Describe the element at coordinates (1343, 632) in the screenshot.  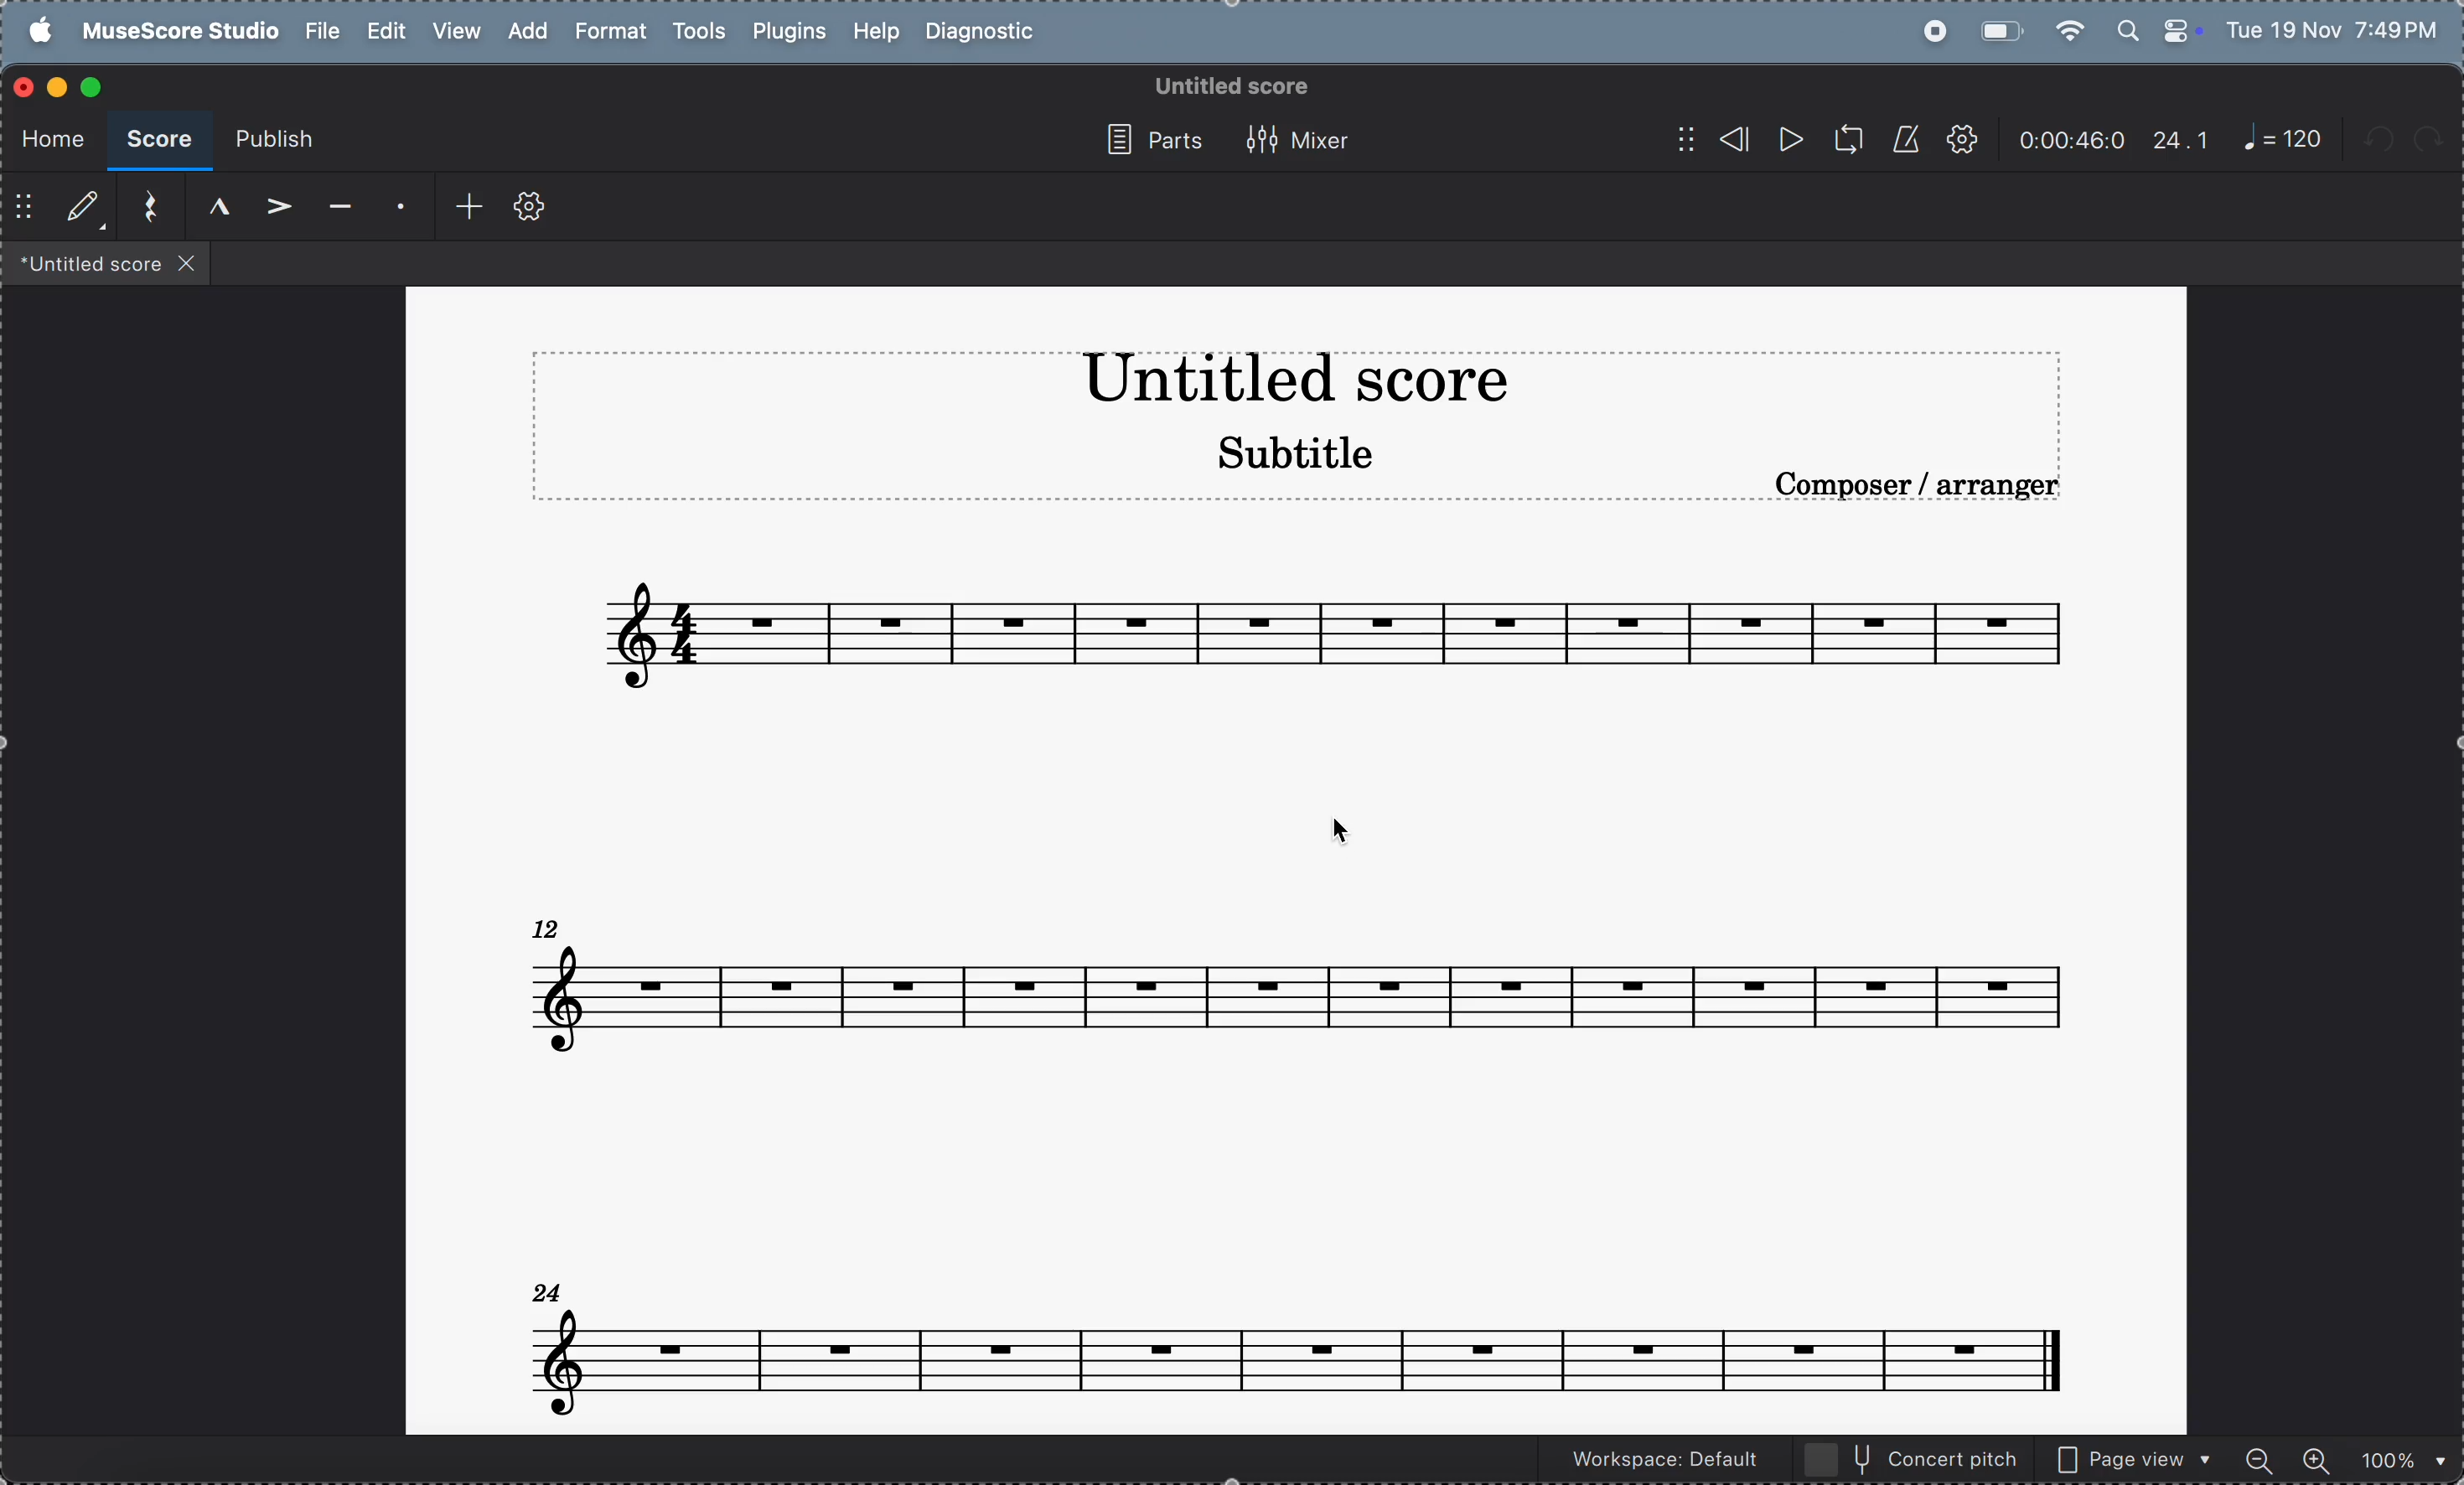
I see `notes` at that location.